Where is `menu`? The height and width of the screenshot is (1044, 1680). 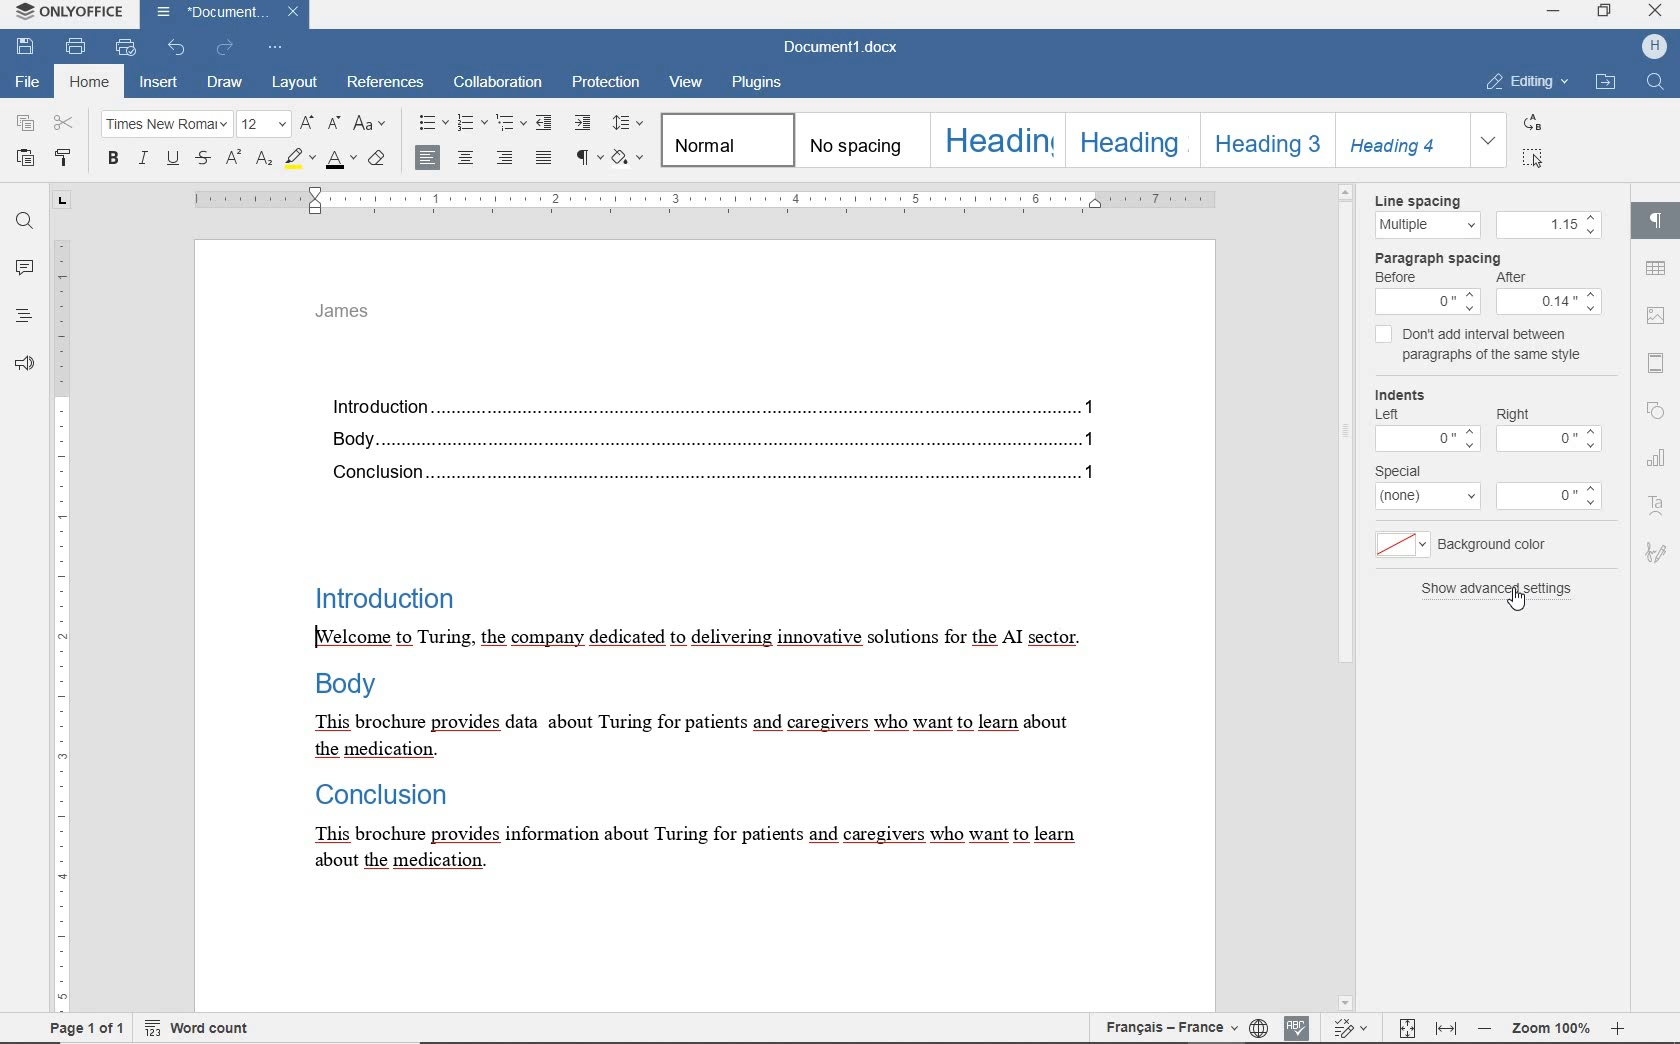
menu is located at coordinates (1551, 301).